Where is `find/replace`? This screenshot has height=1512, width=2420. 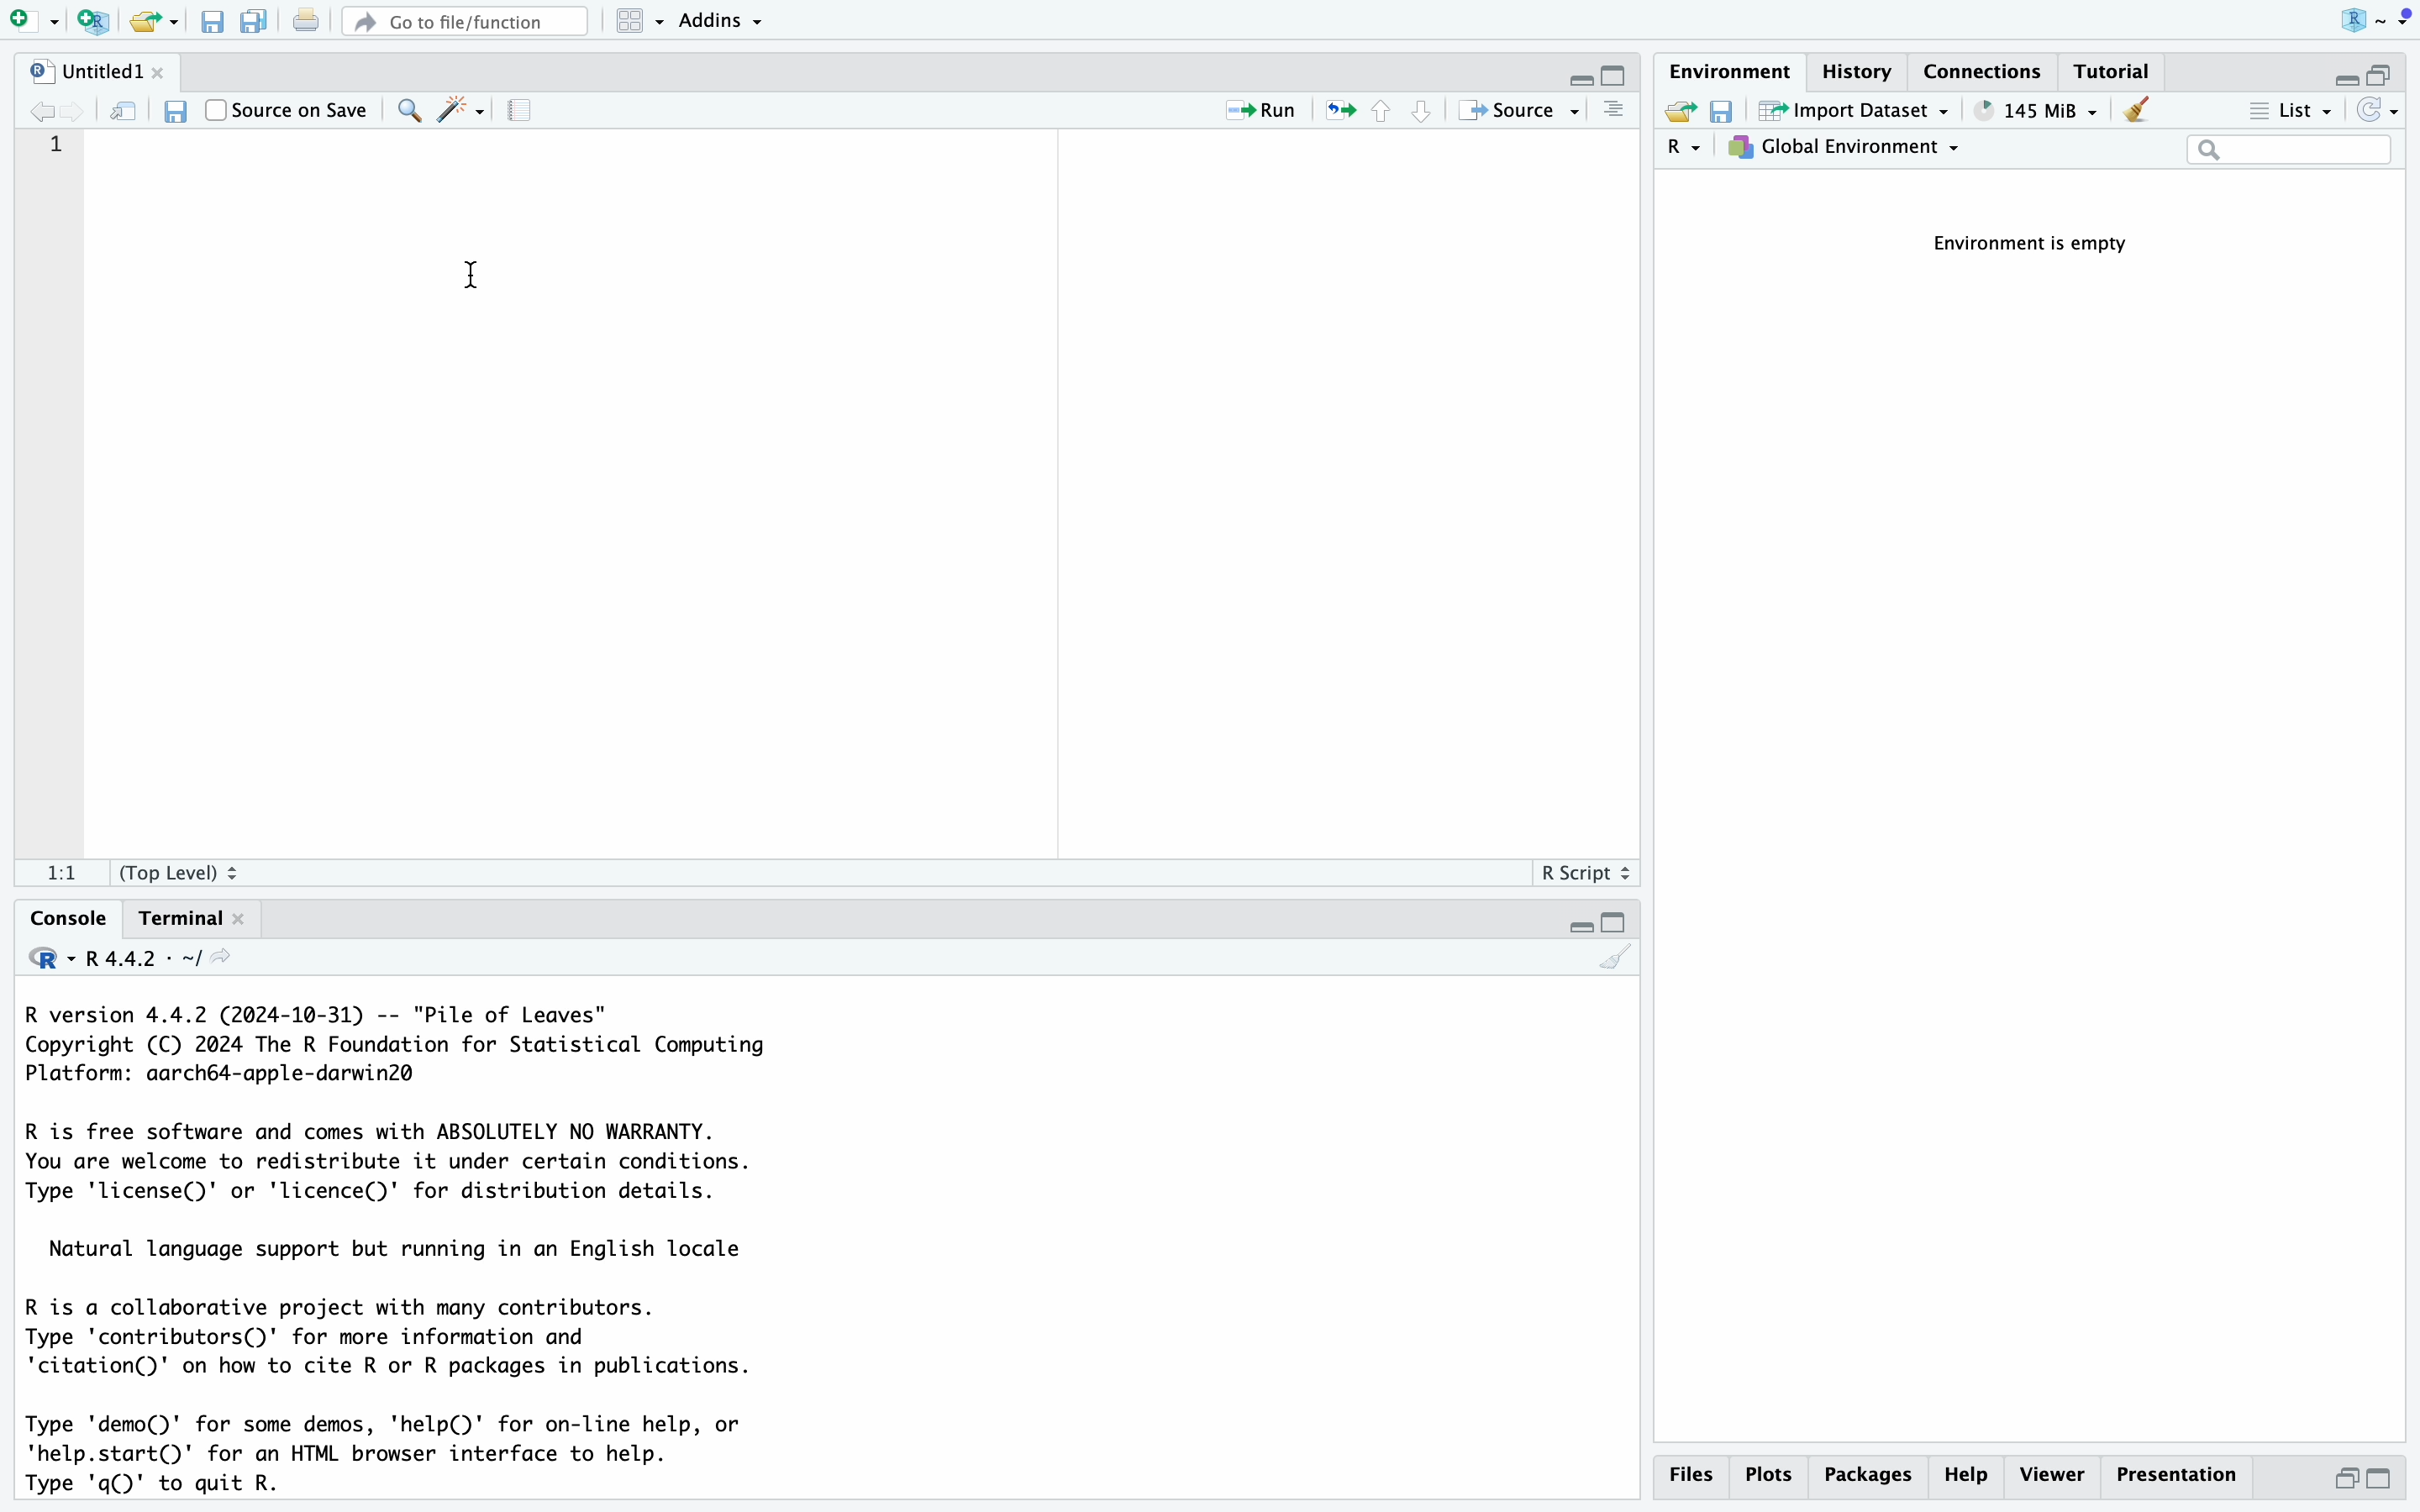
find/replace is located at coordinates (410, 110).